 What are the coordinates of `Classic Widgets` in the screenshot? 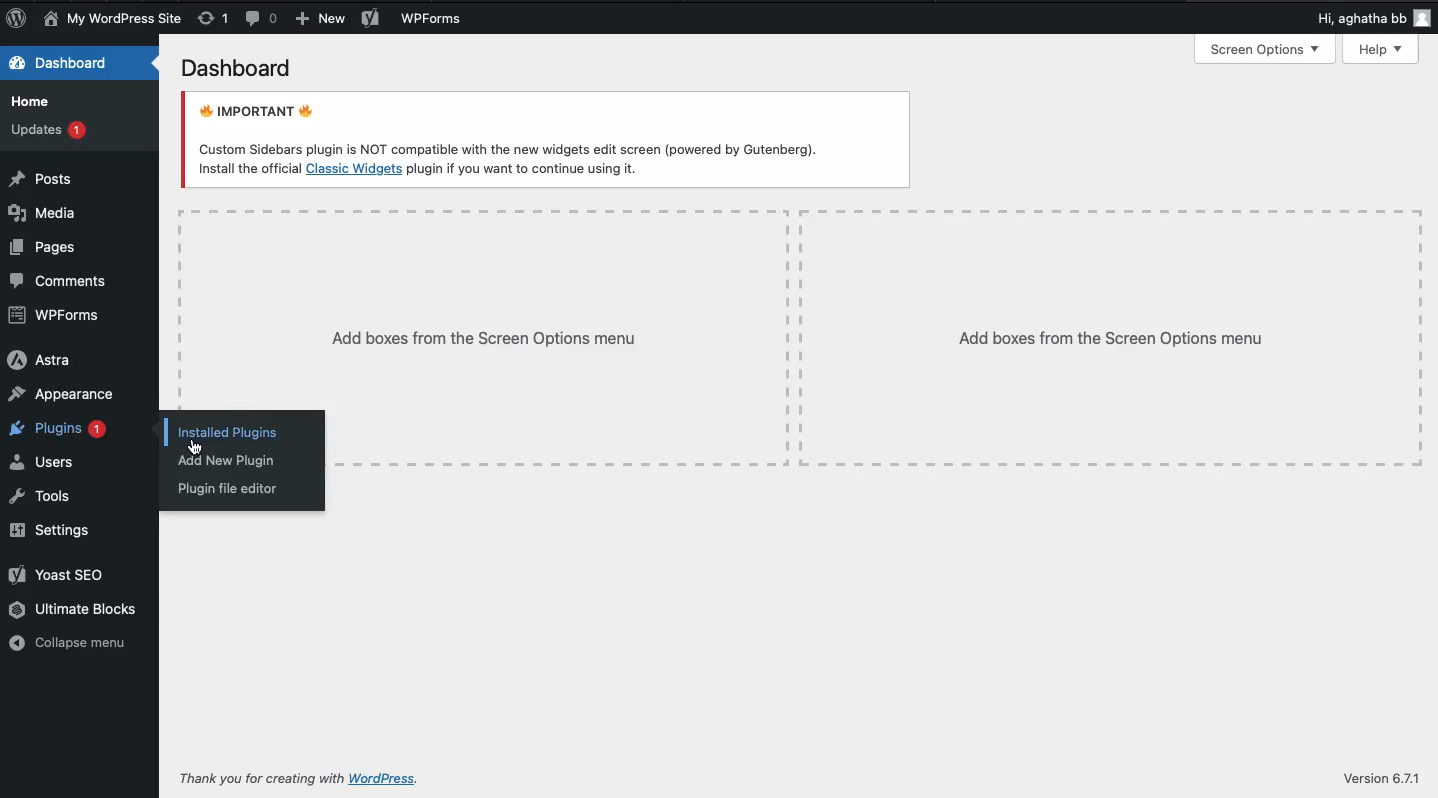 It's located at (354, 169).